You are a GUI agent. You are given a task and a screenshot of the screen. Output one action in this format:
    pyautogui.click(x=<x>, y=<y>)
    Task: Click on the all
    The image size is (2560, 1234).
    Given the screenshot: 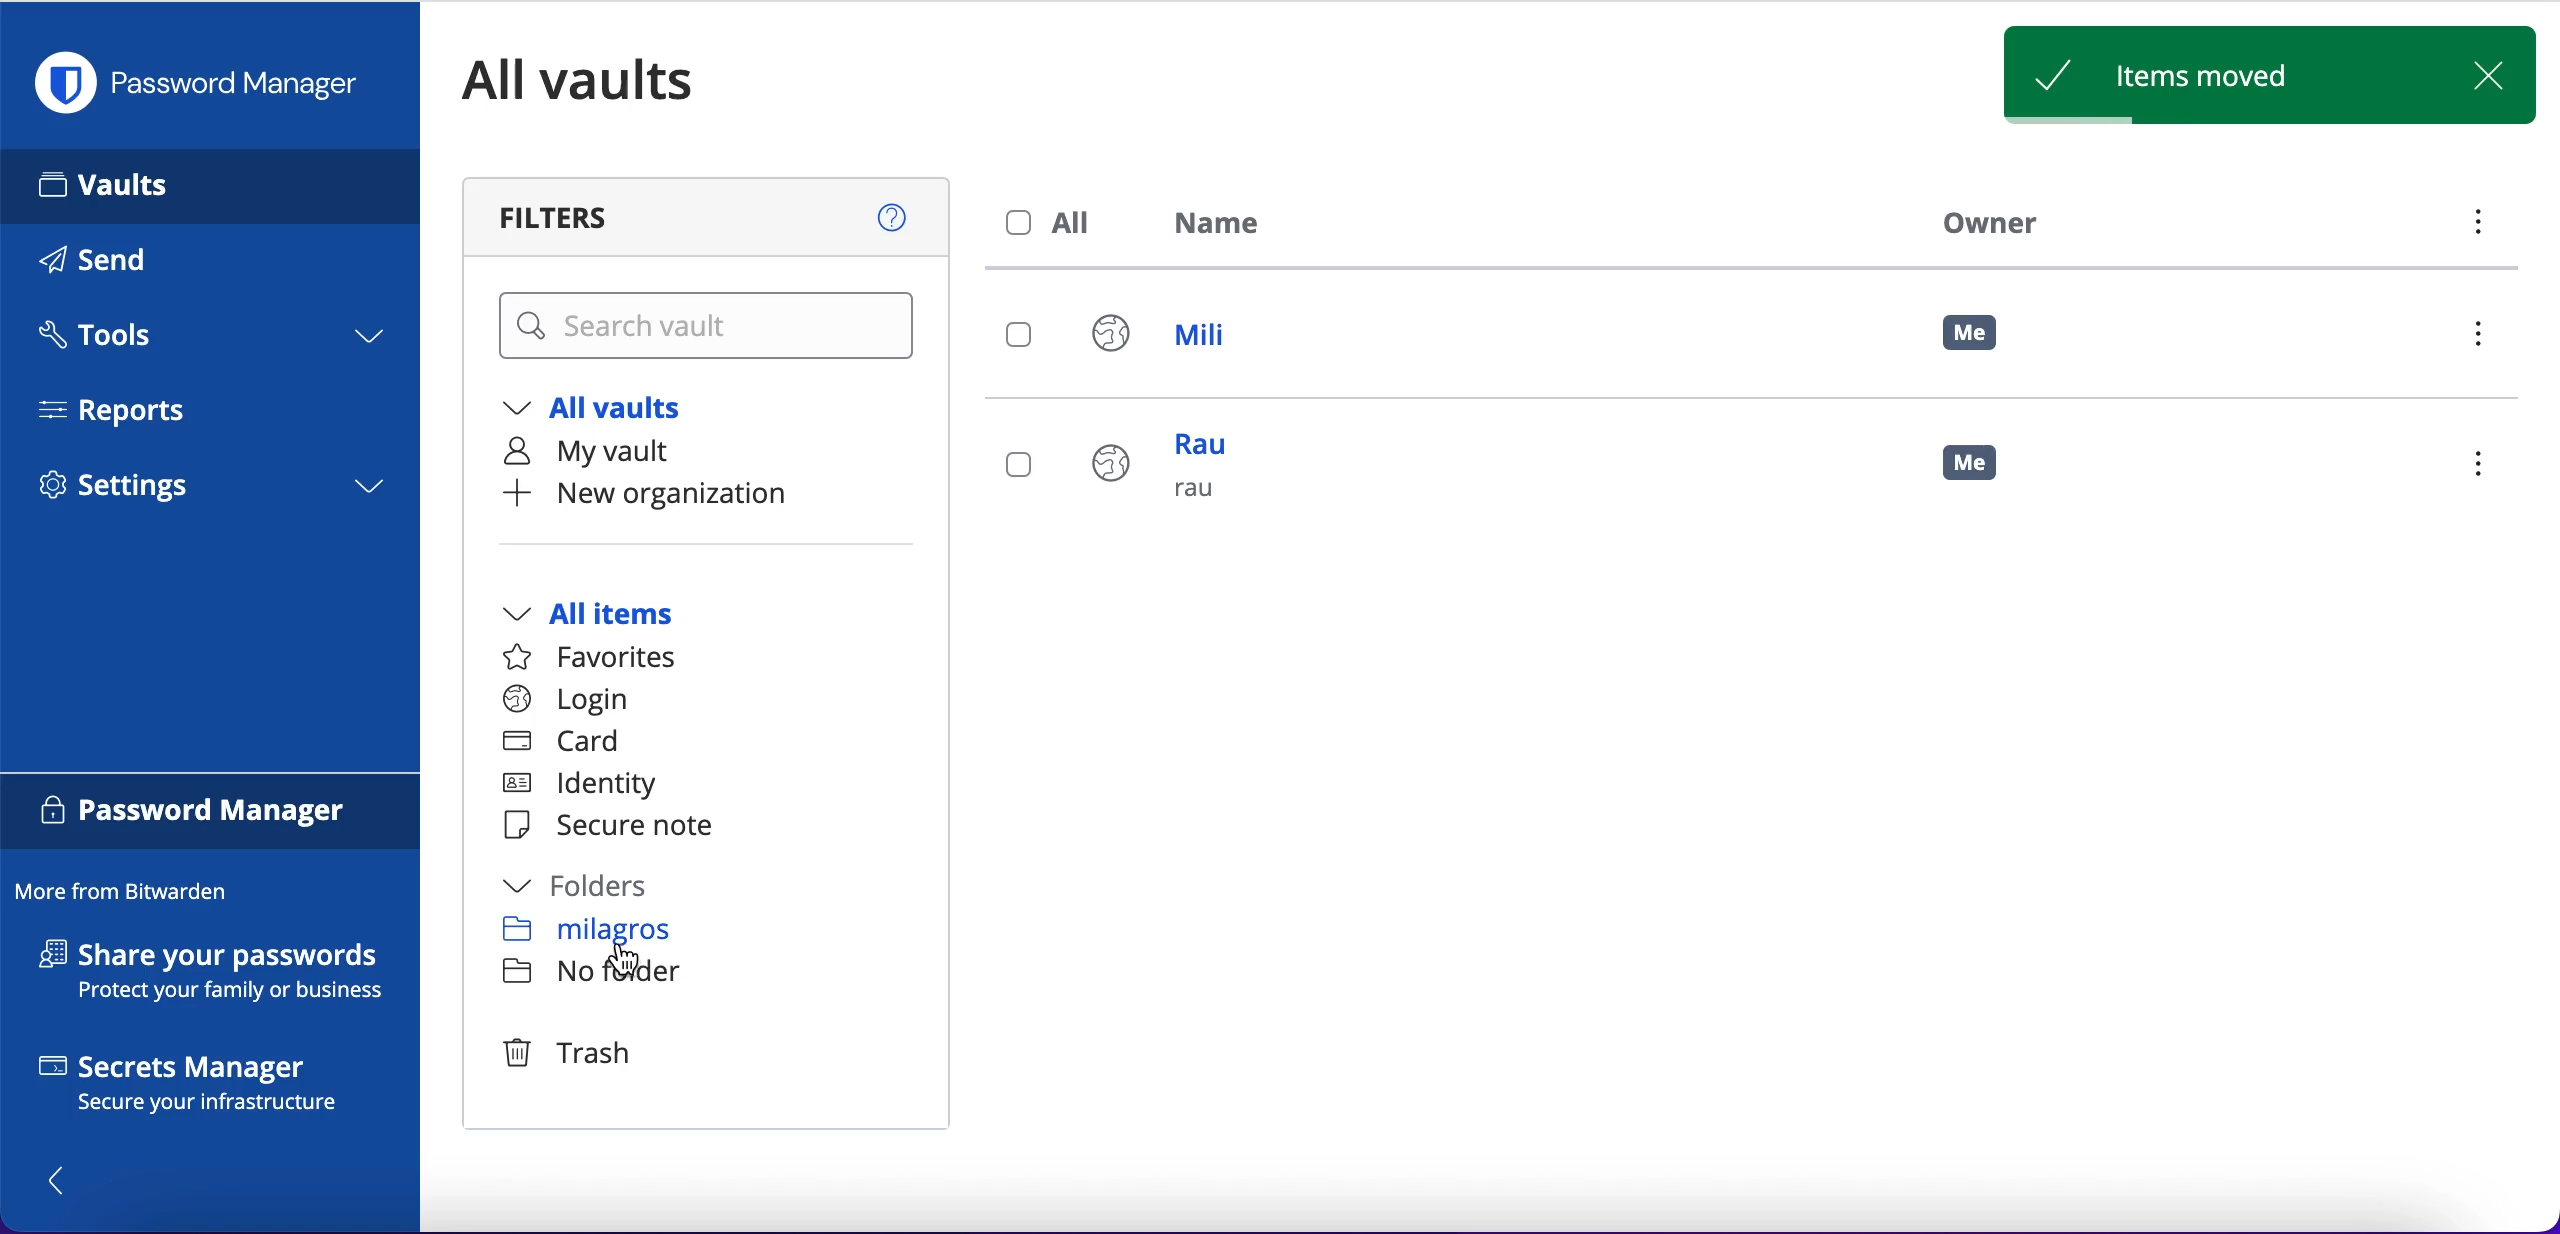 What is the action you would take?
    pyautogui.click(x=1054, y=223)
    